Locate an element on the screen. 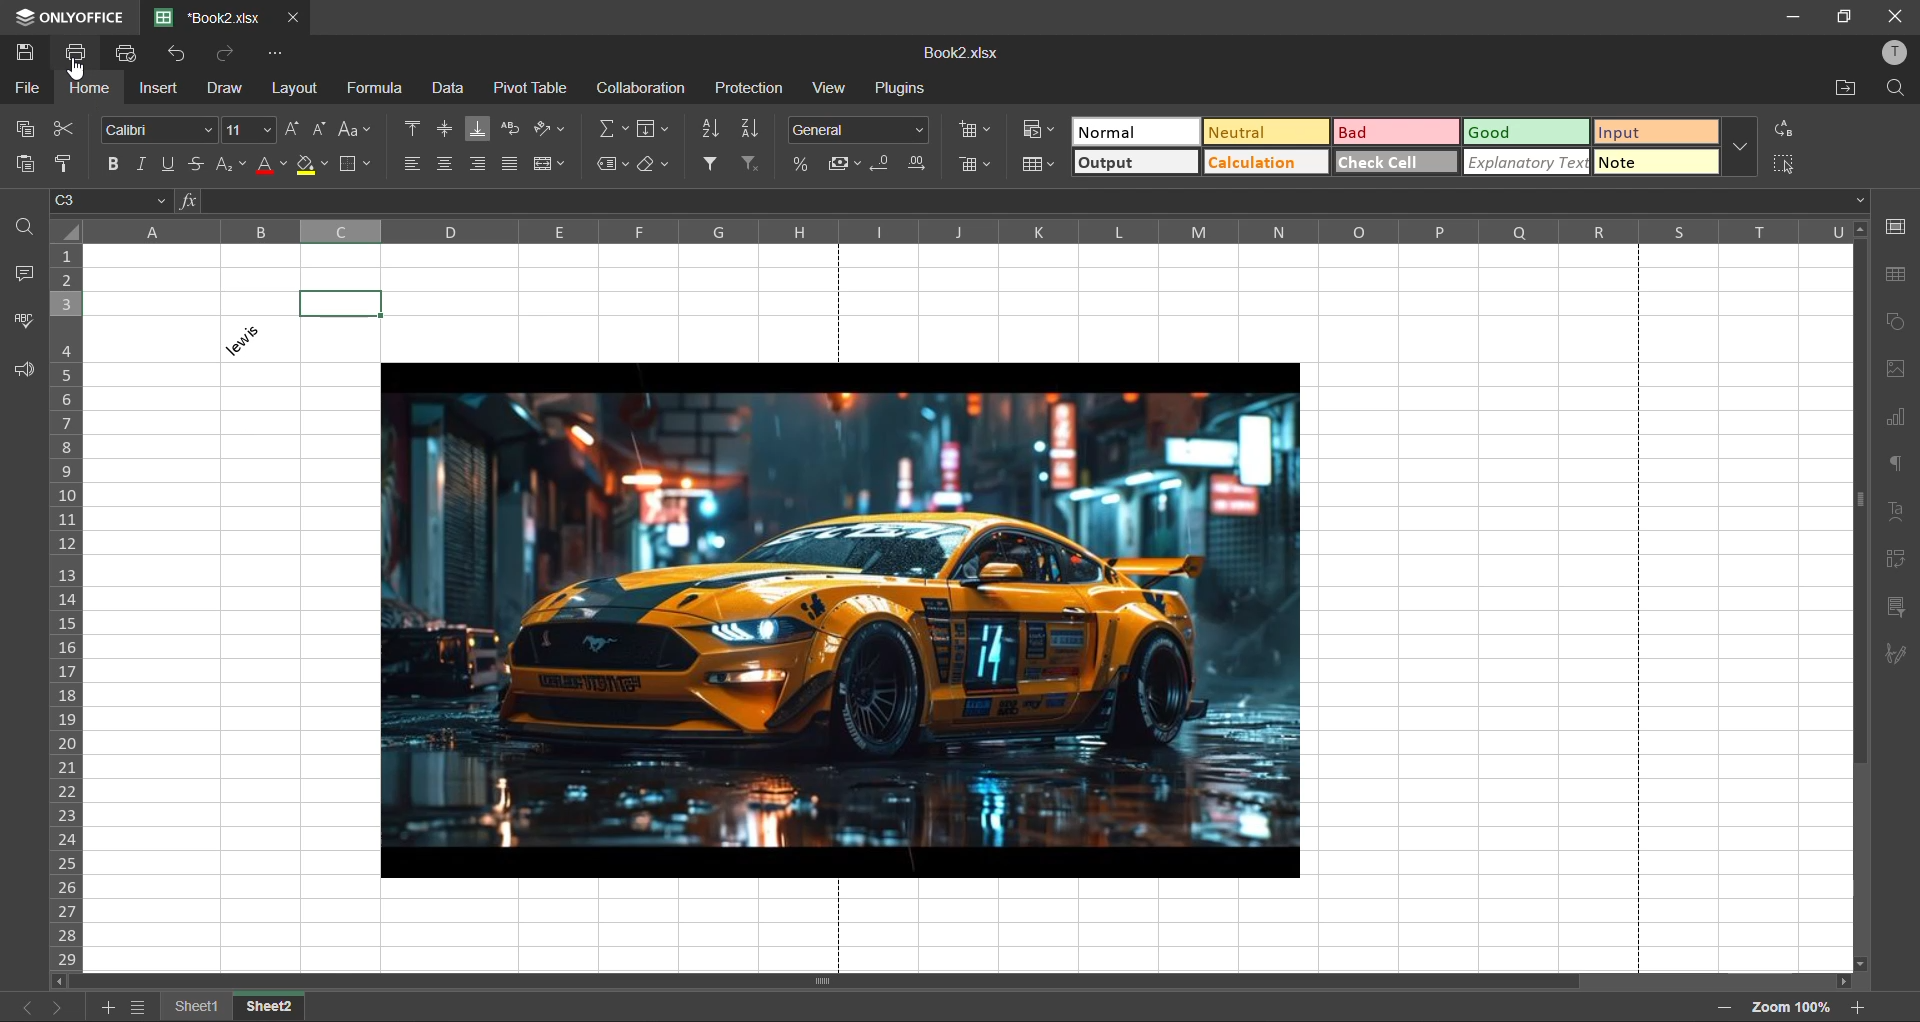 The image size is (1920, 1022). font size is located at coordinates (246, 130).